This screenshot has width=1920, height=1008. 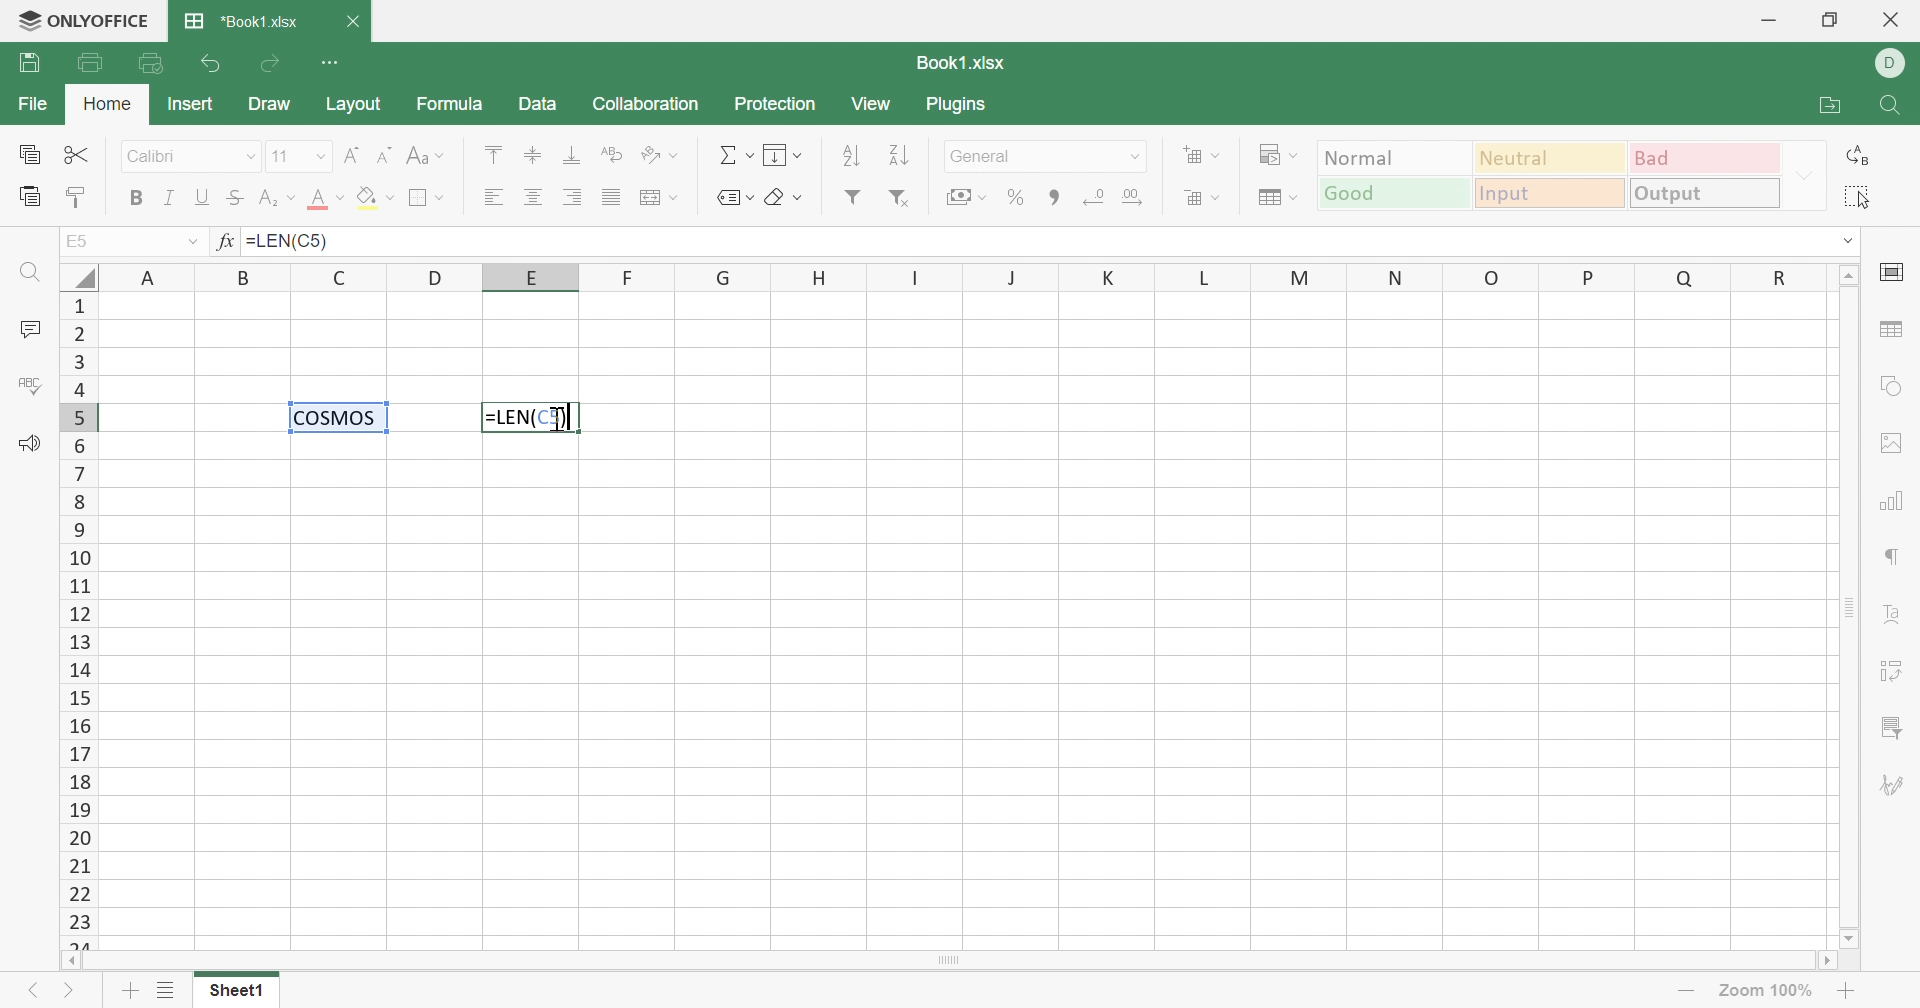 I want to click on Merge and center, so click(x=658, y=196).